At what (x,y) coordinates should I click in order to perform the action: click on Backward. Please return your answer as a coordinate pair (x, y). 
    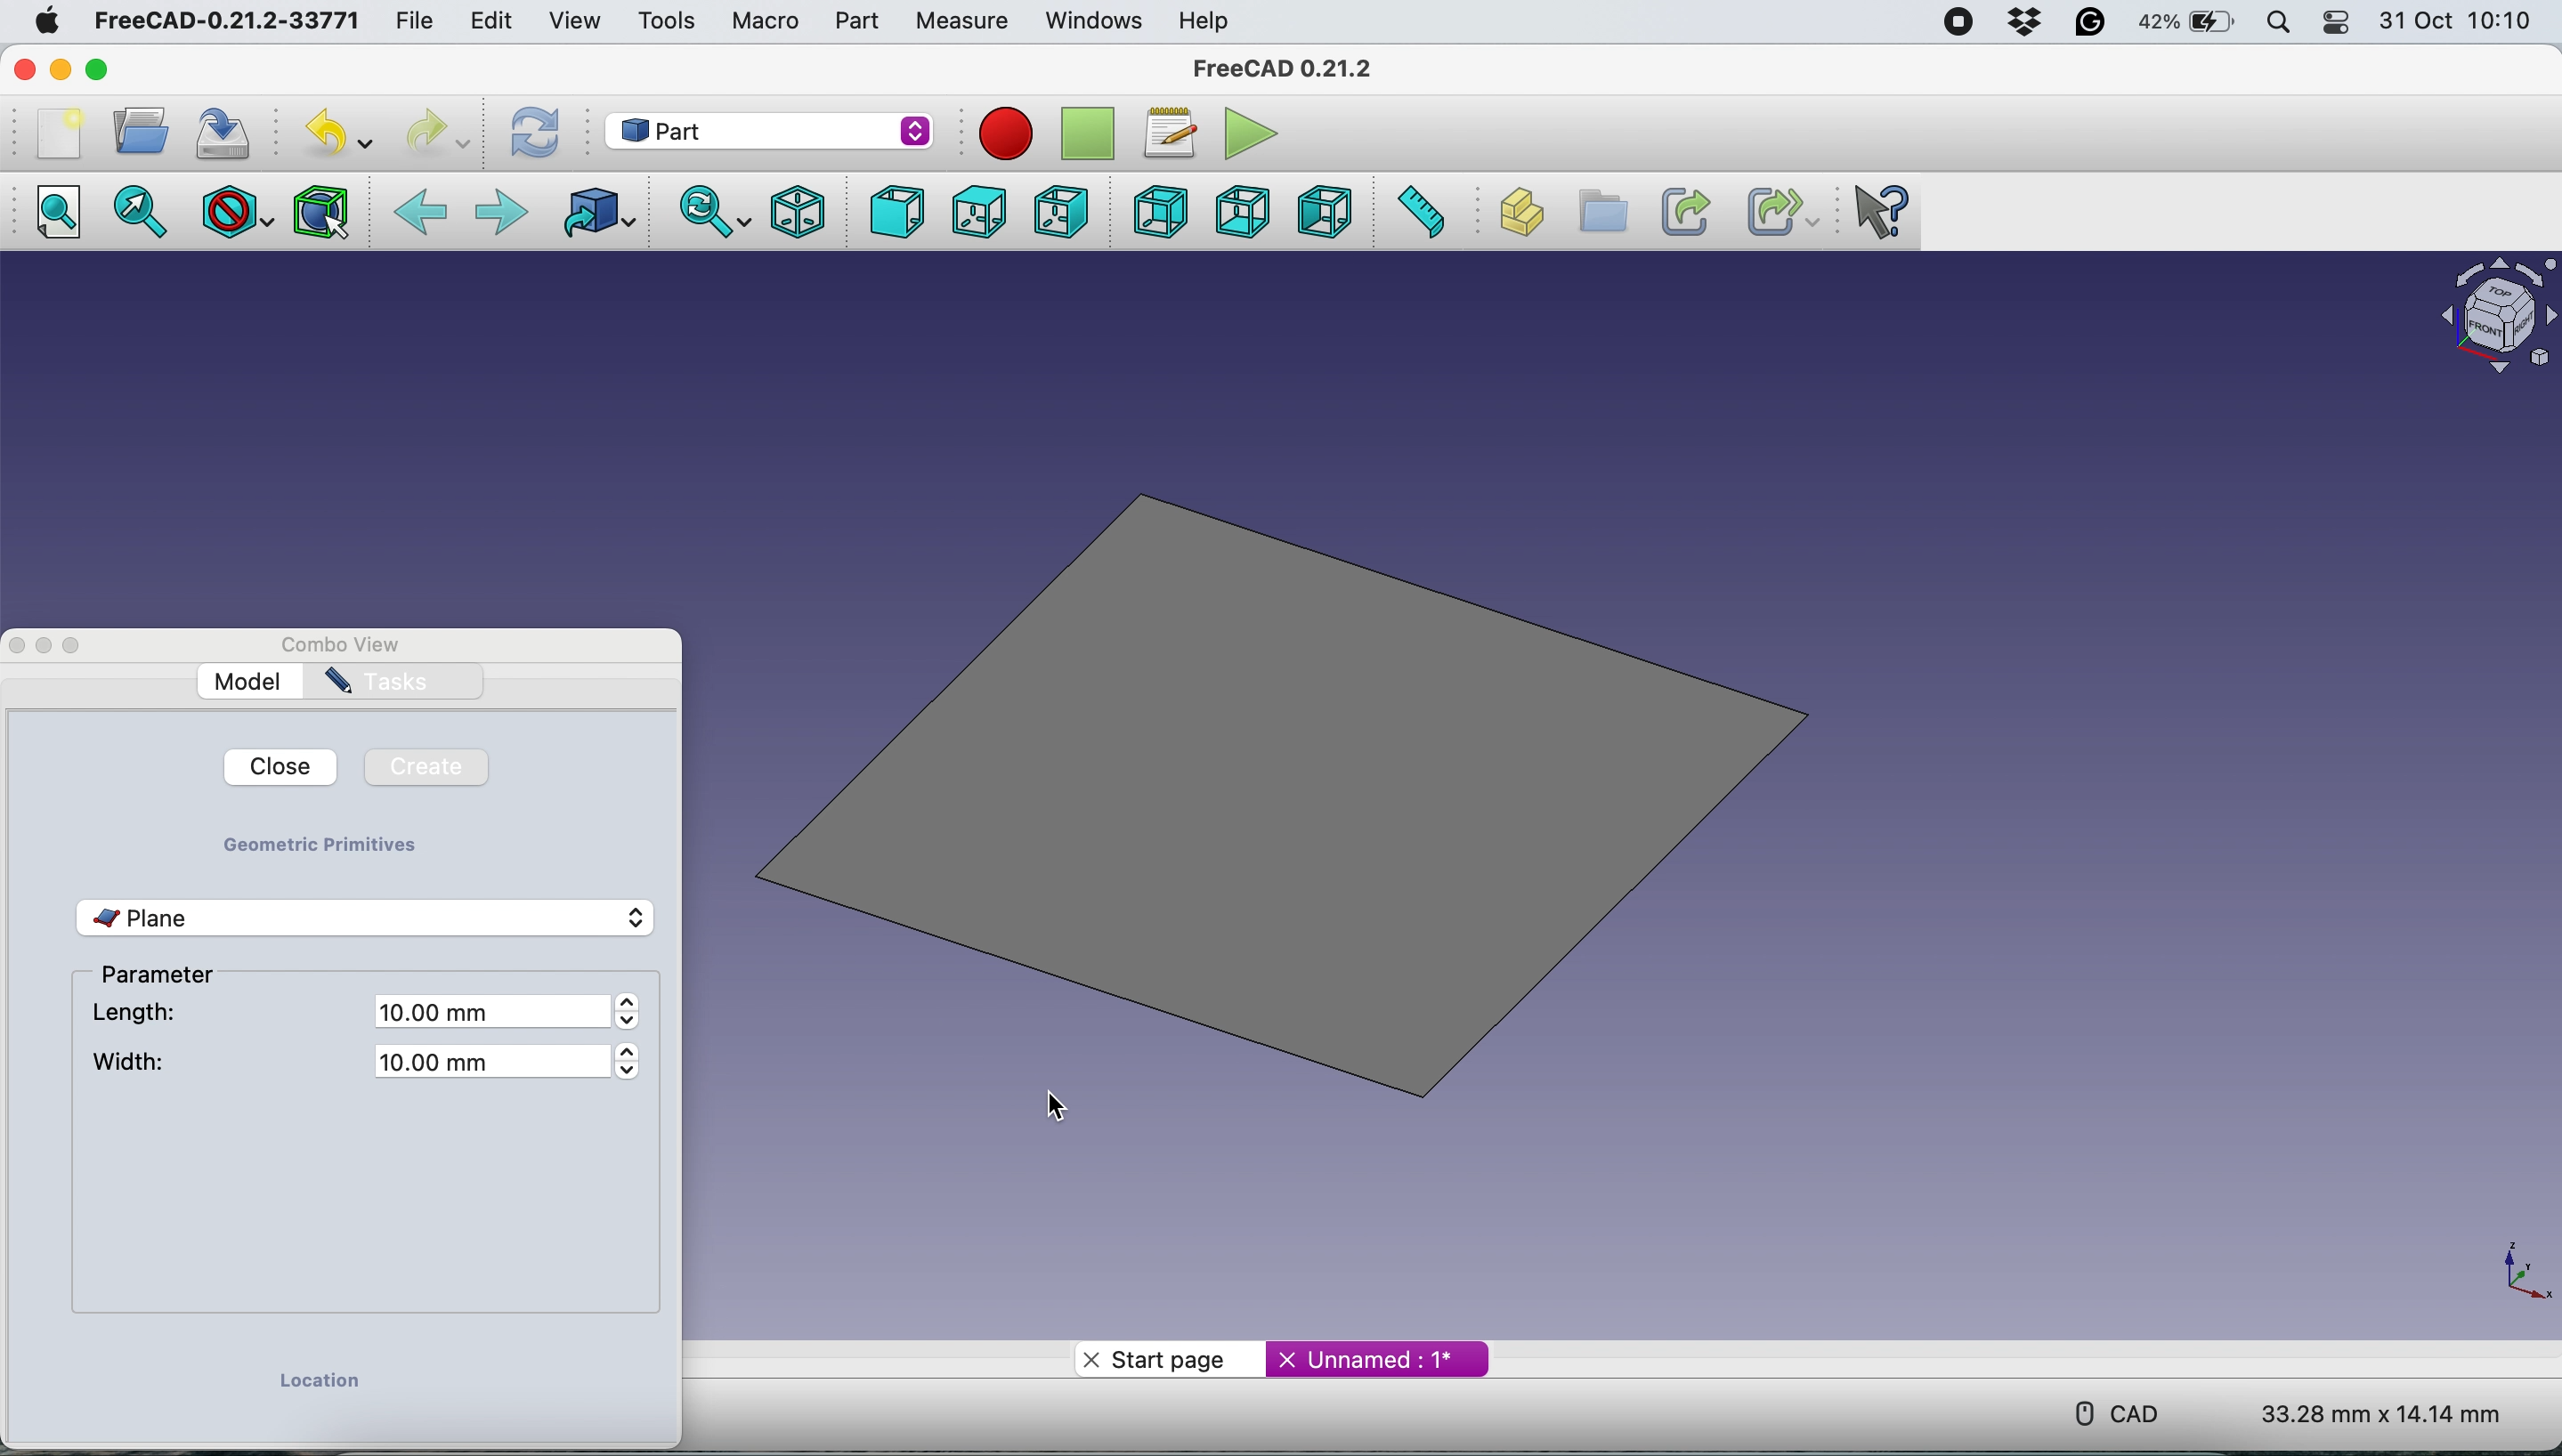
    Looking at the image, I should click on (423, 210).